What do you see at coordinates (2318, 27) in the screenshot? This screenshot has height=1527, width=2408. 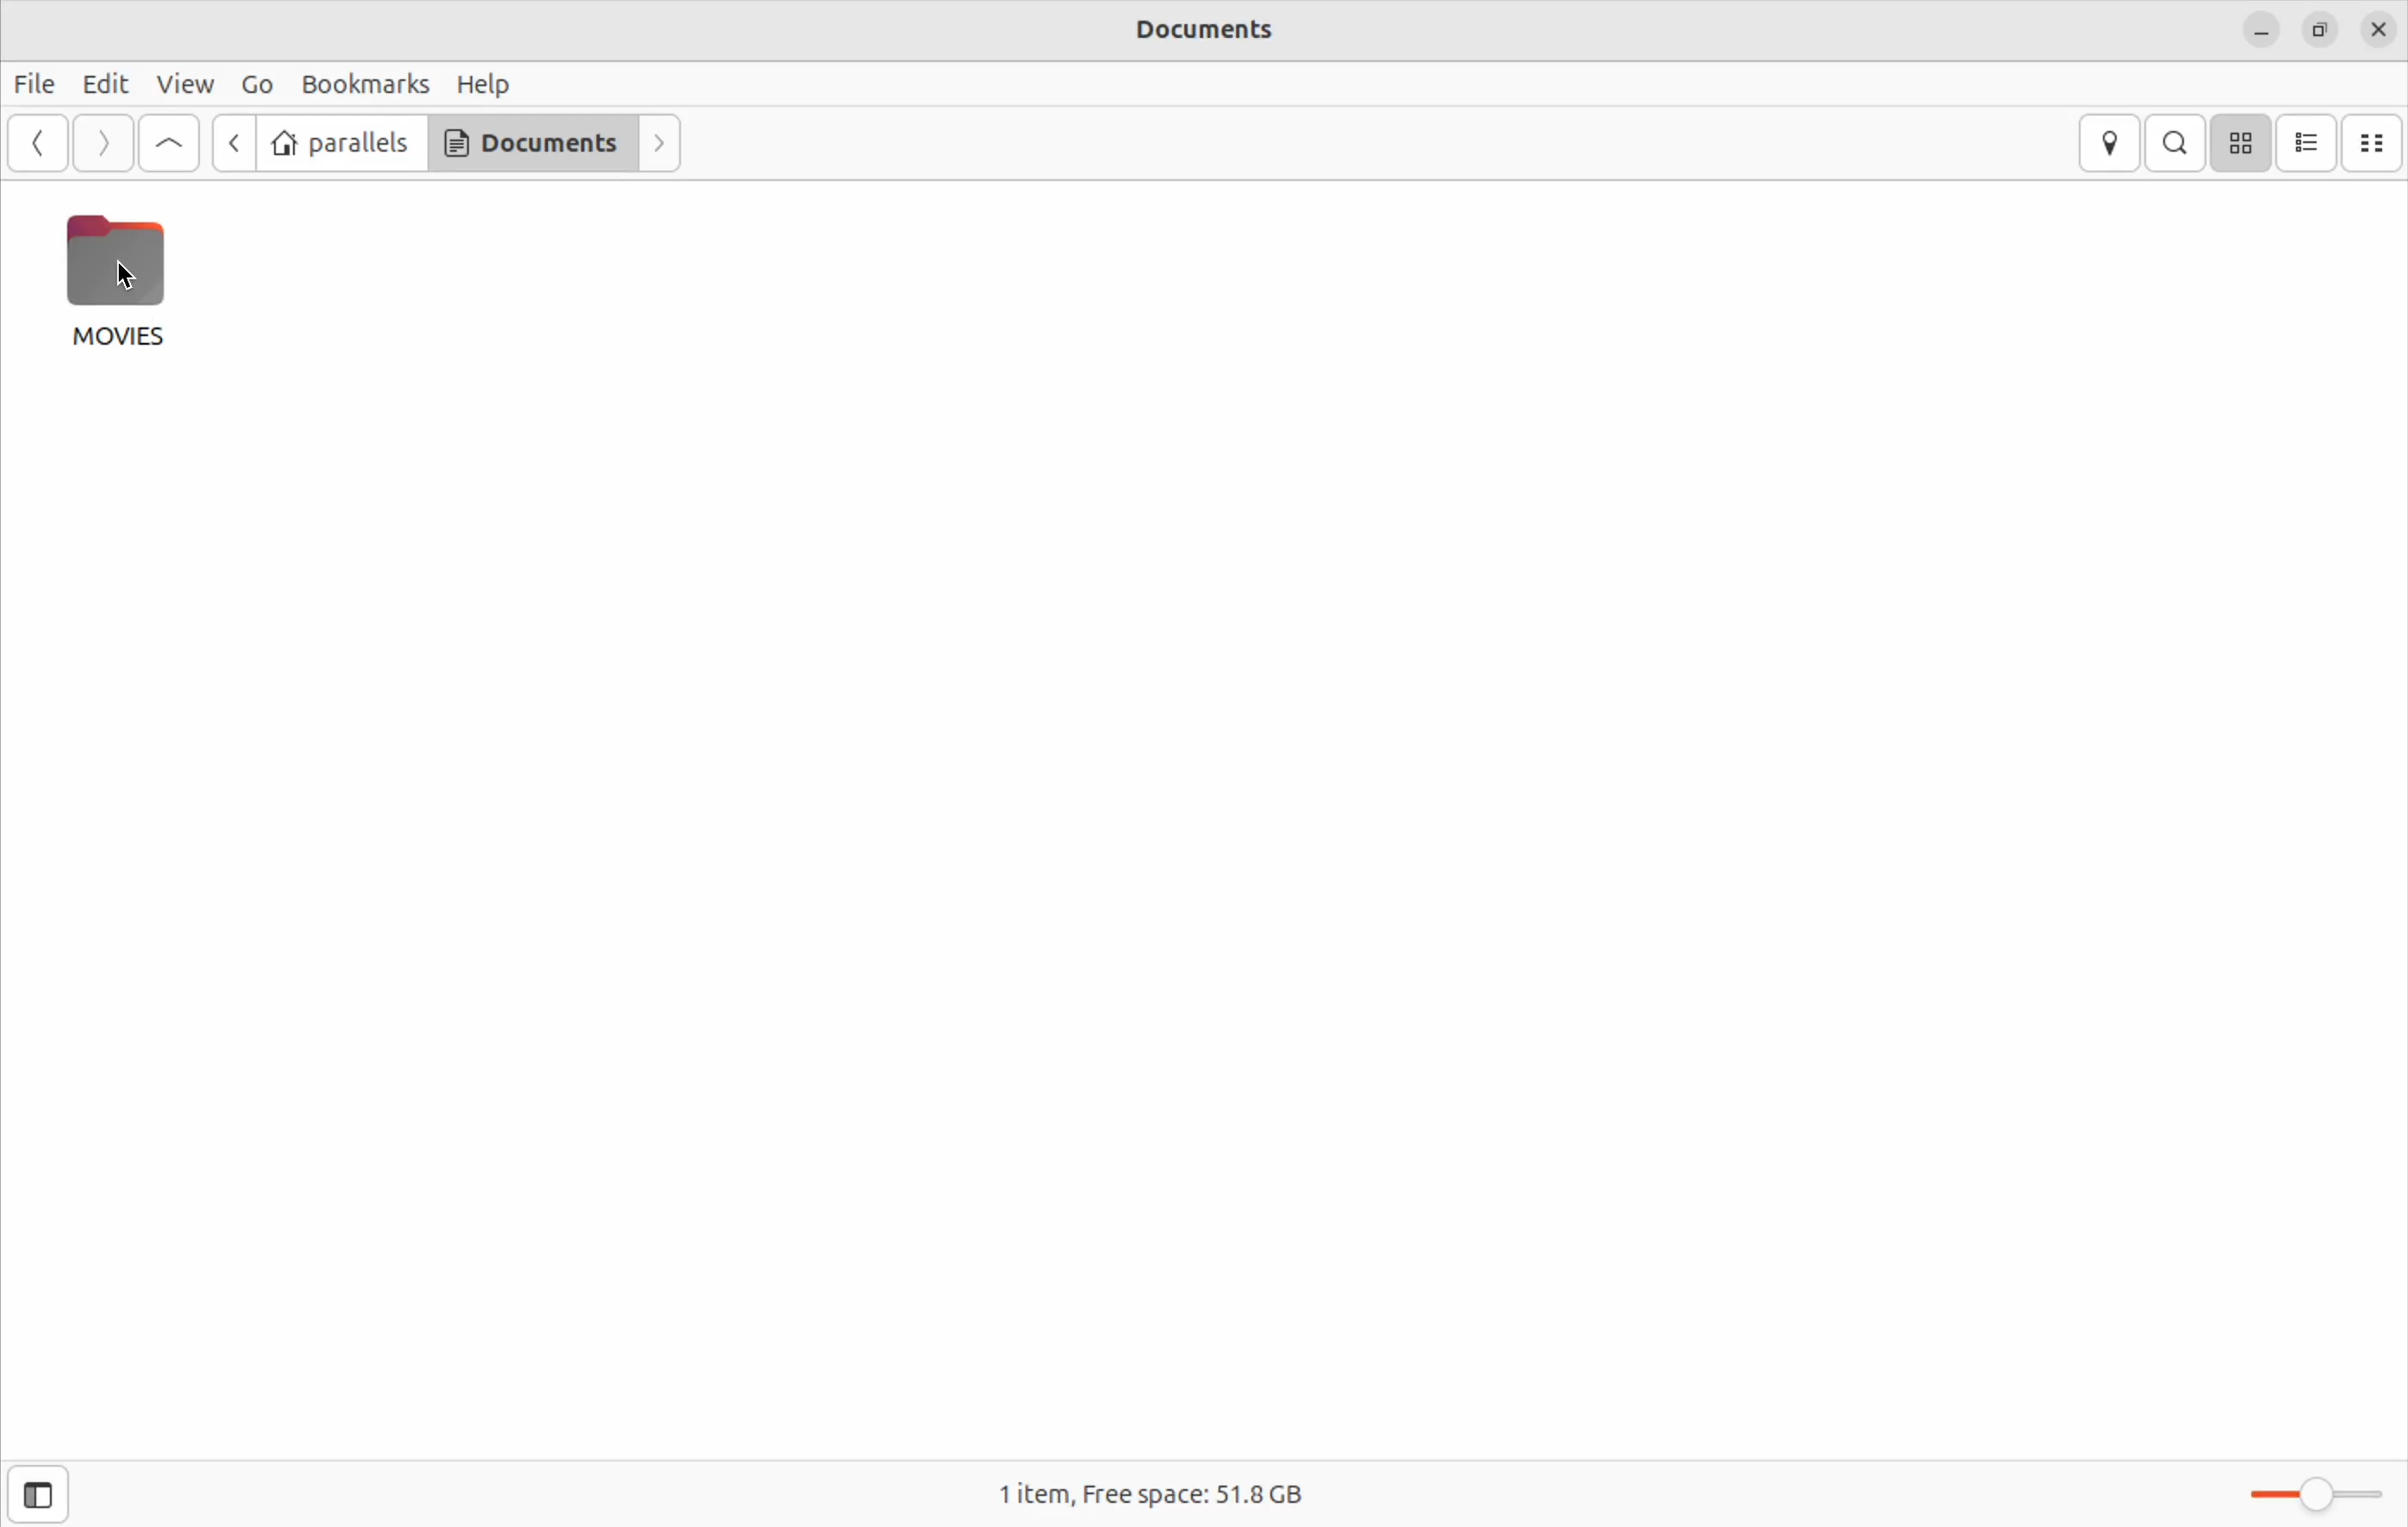 I see `resize` at bounding box center [2318, 27].